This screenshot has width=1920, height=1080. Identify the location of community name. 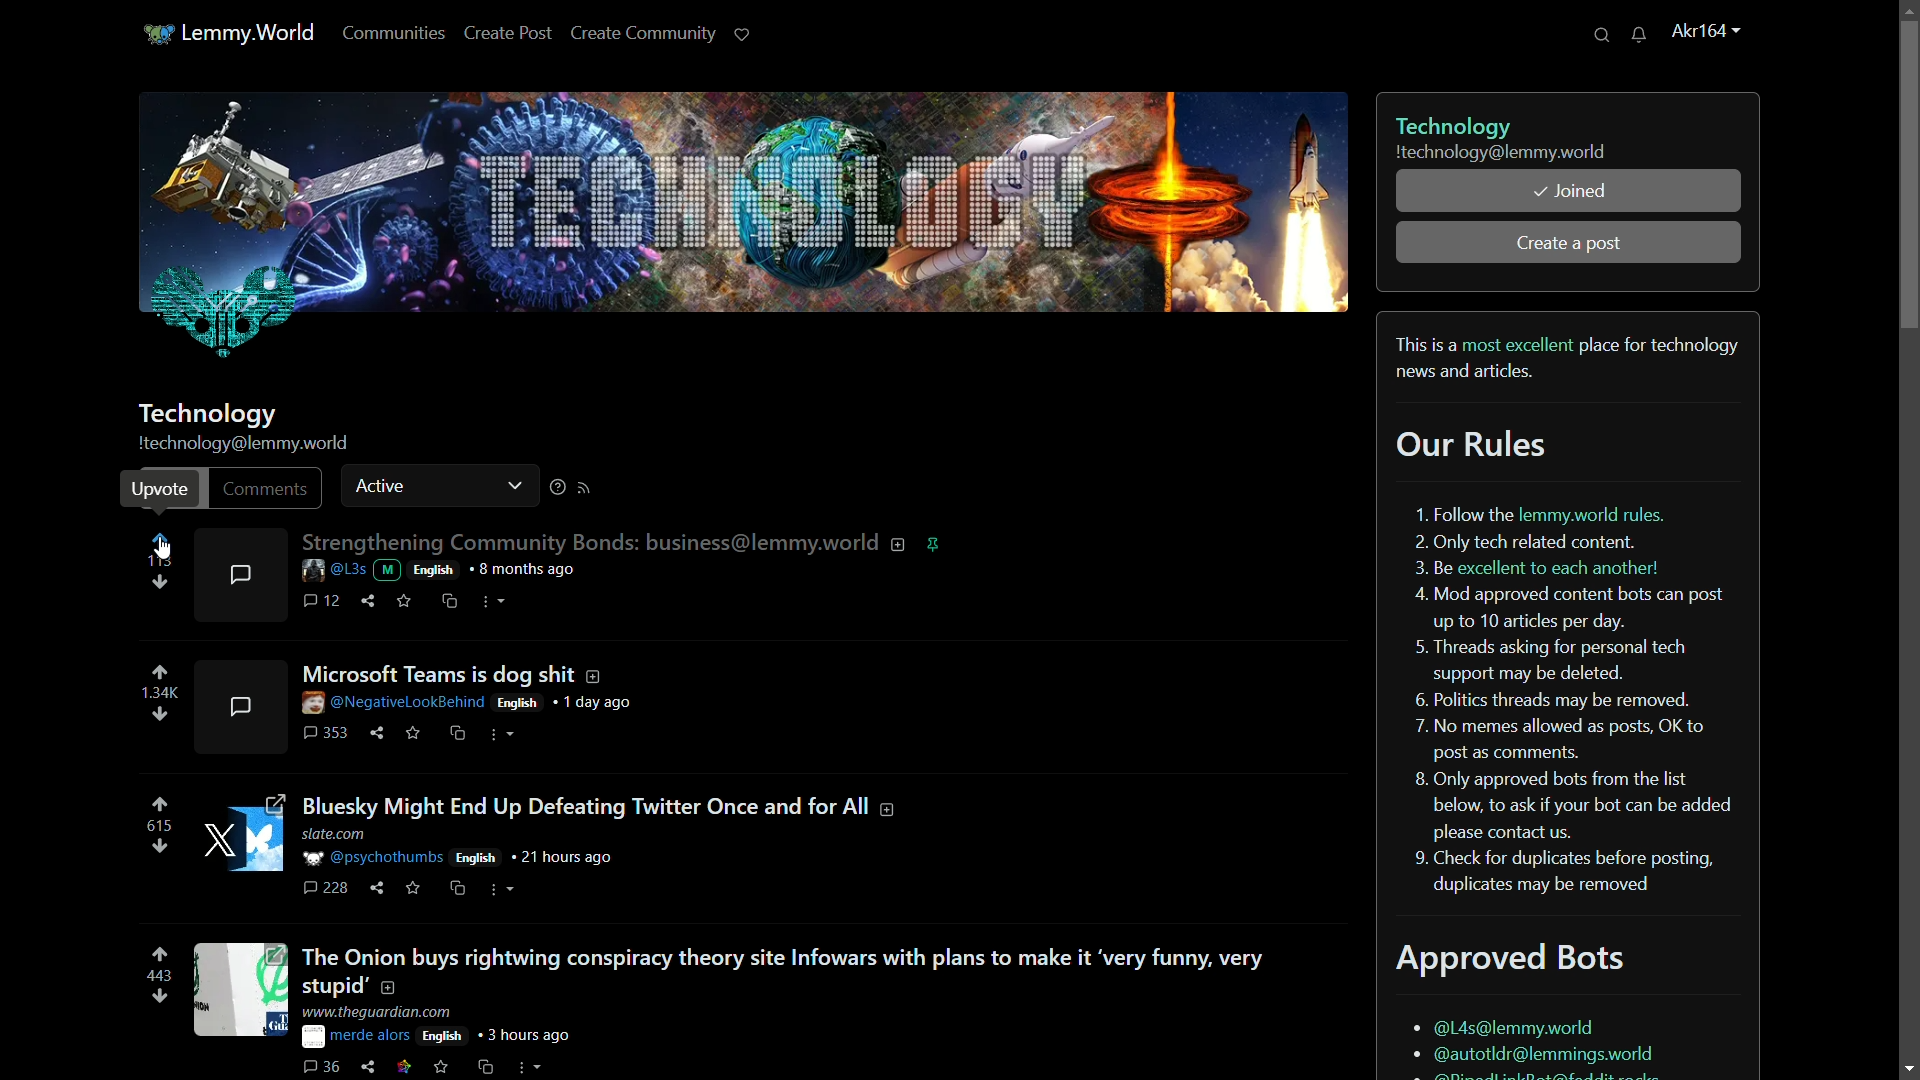
(211, 416).